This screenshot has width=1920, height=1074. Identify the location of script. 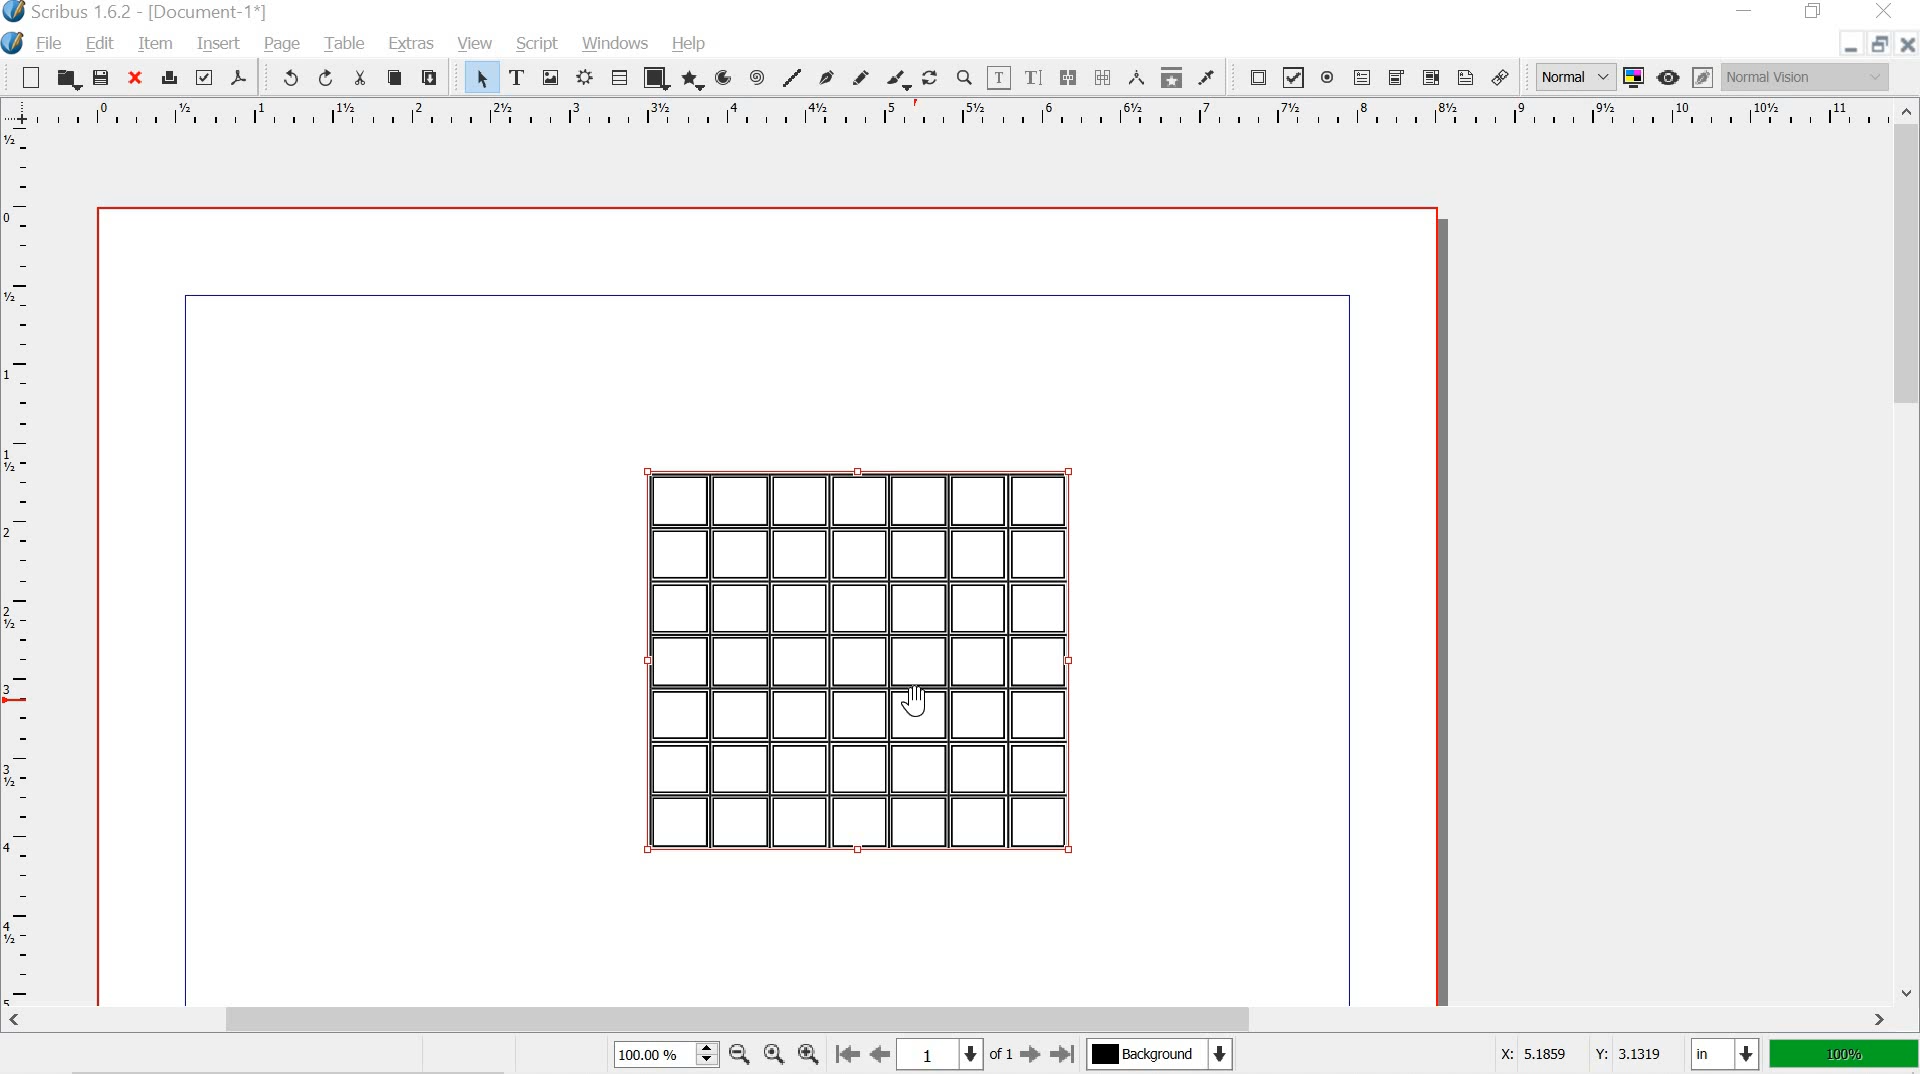
(538, 45).